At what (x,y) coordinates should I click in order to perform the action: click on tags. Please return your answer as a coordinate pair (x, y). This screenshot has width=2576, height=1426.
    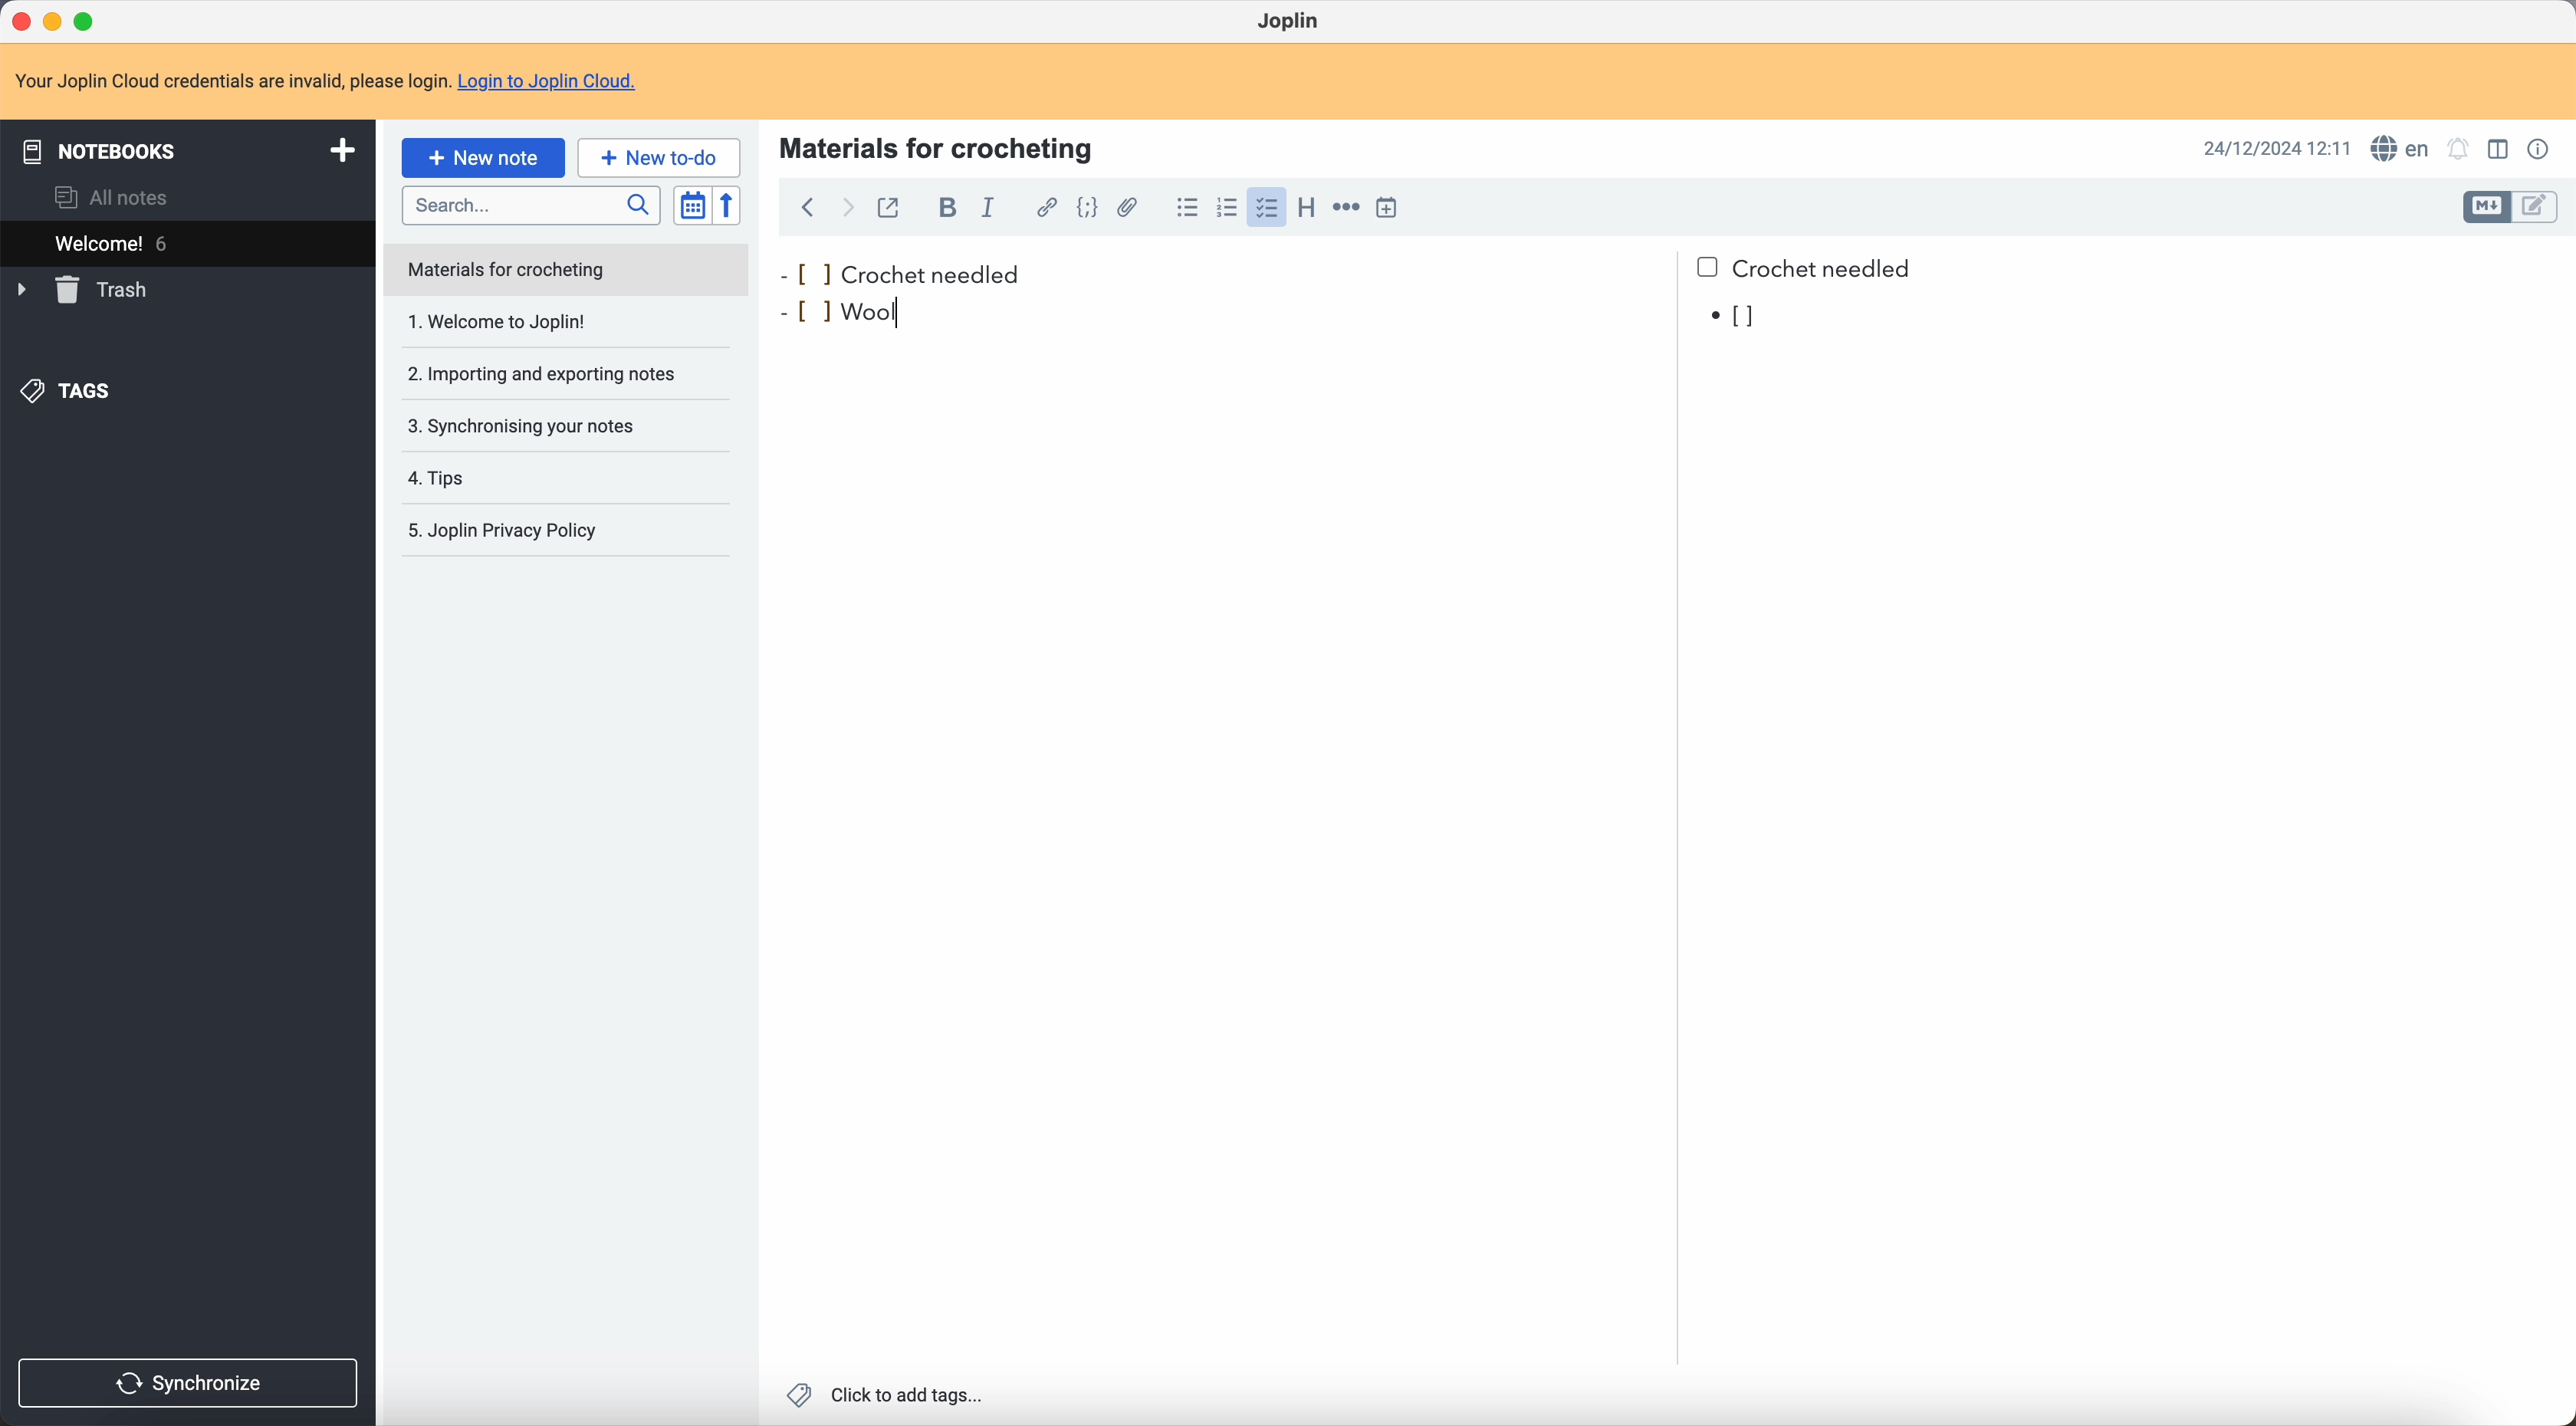
    Looking at the image, I should click on (71, 393).